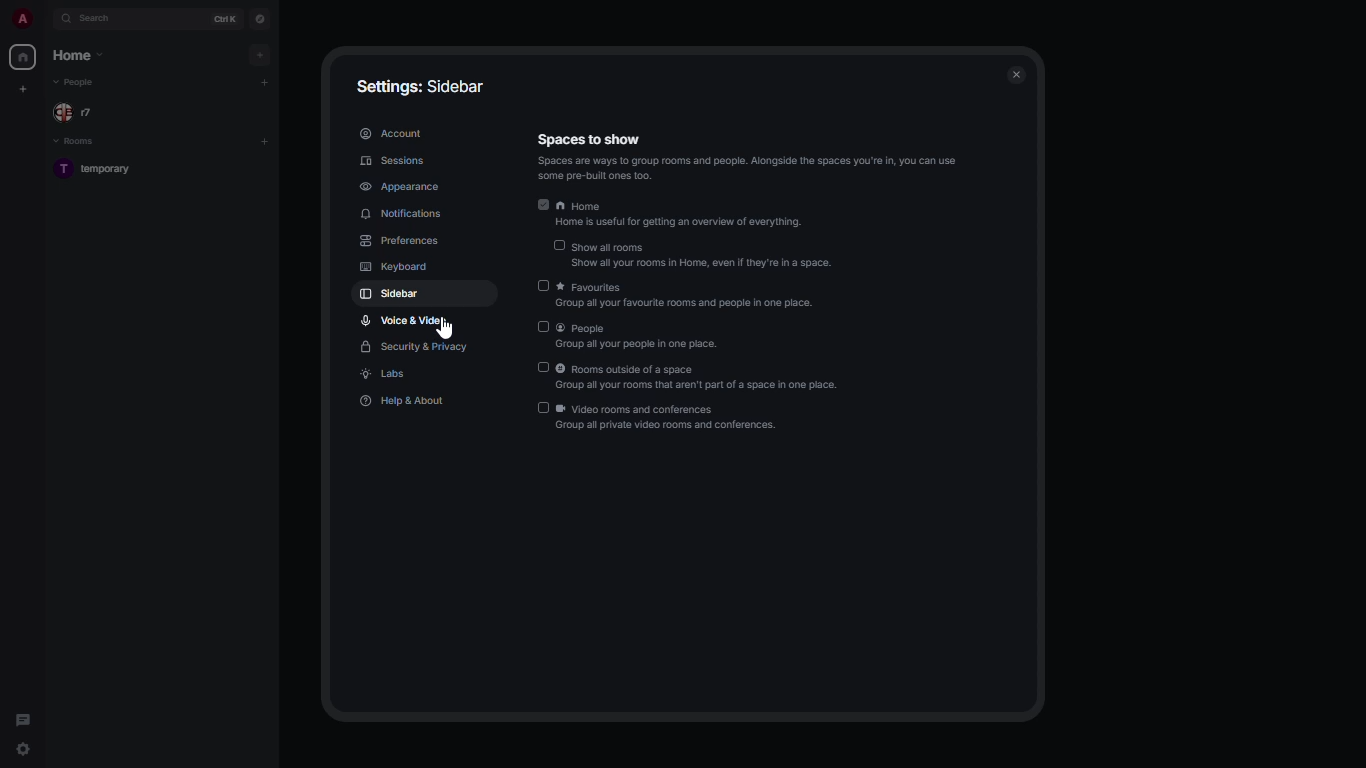 Image resolution: width=1366 pixels, height=768 pixels. I want to click on ‘Group ail your rooms that aren't part of a space in one place., so click(695, 387).